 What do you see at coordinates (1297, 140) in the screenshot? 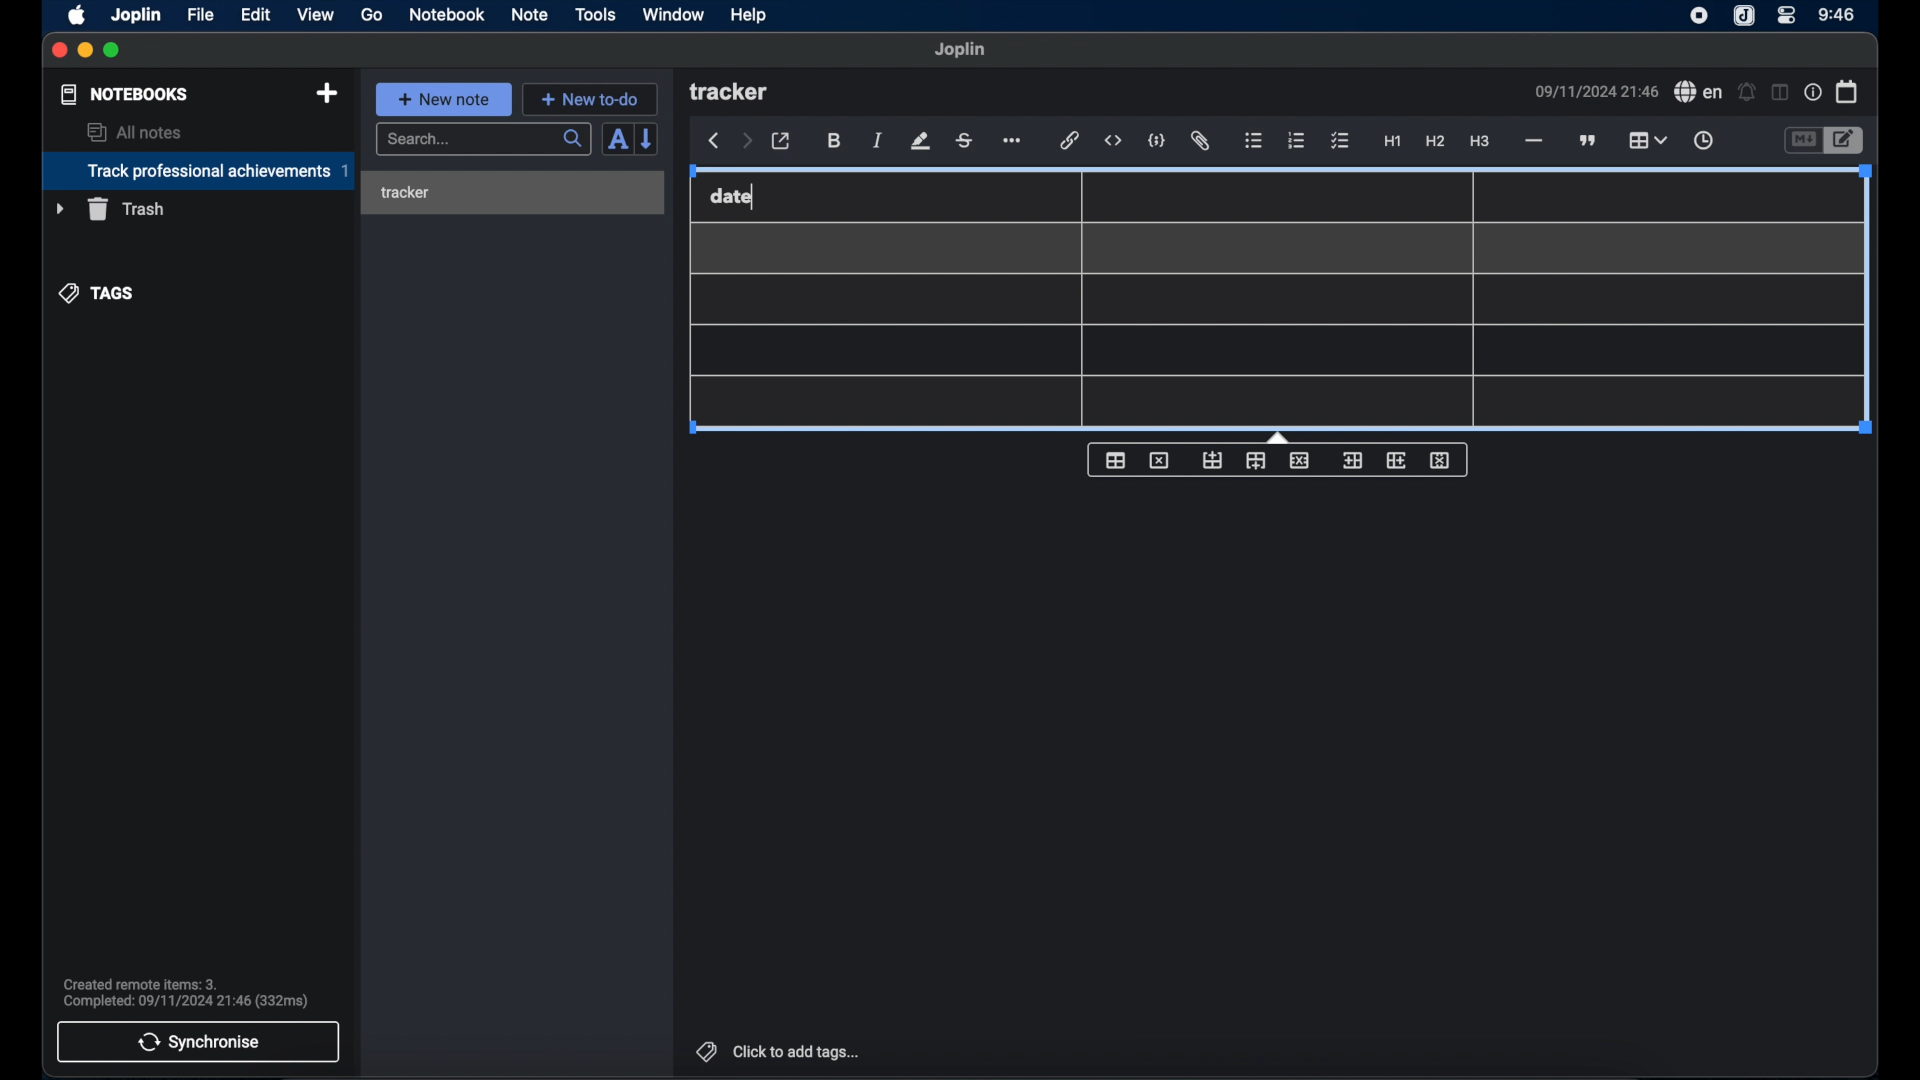
I see `numbered list` at bounding box center [1297, 140].